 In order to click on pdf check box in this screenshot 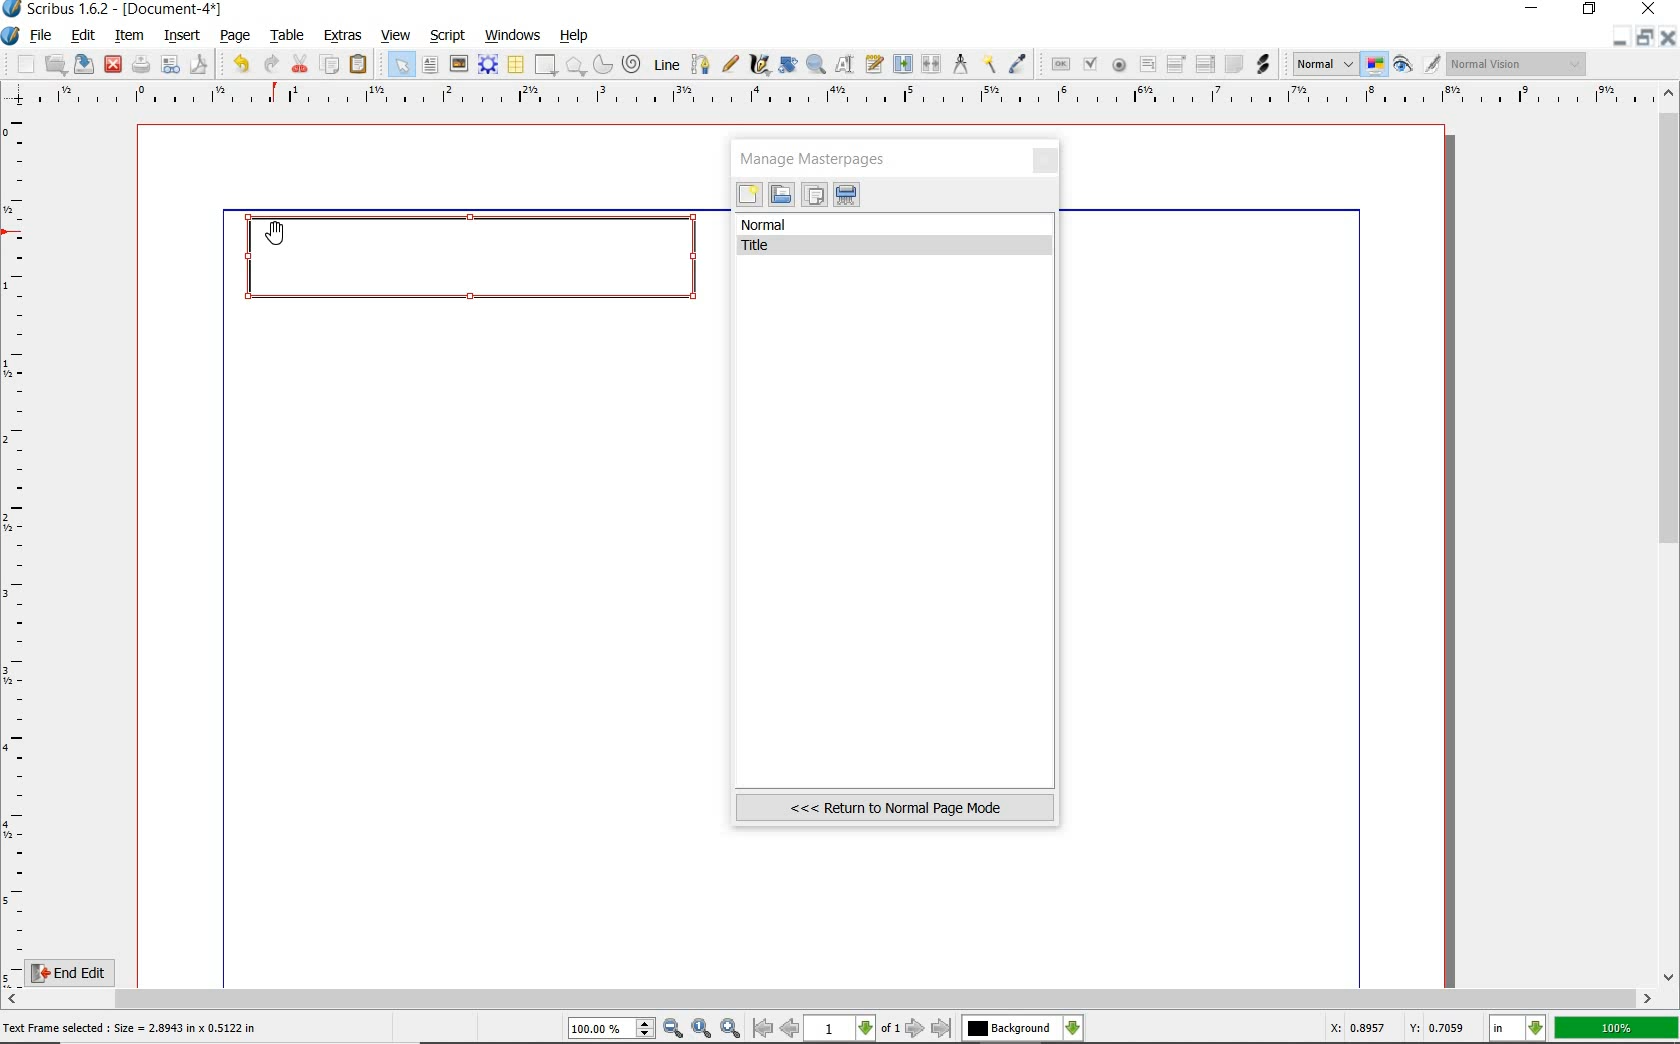, I will do `click(1089, 64)`.